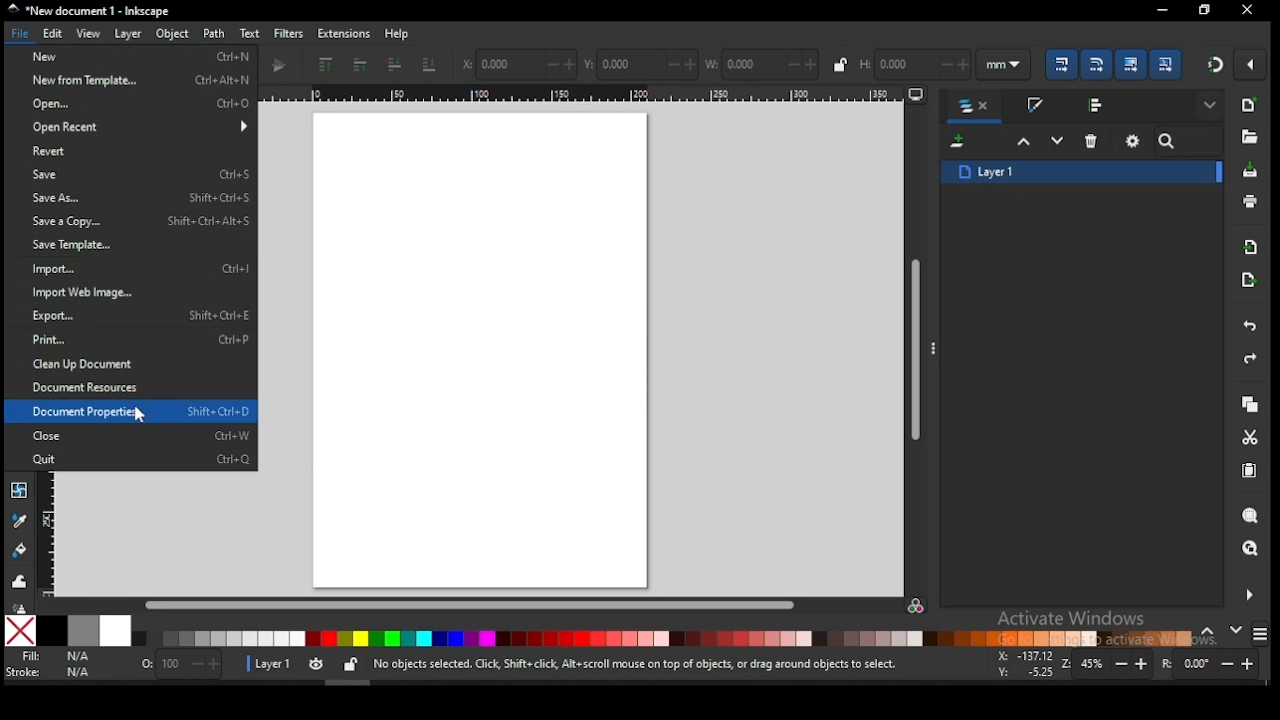 The width and height of the screenshot is (1280, 720). Describe the element at coordinates (763, 64) in the screenshot. I see `width of selection` at that location.